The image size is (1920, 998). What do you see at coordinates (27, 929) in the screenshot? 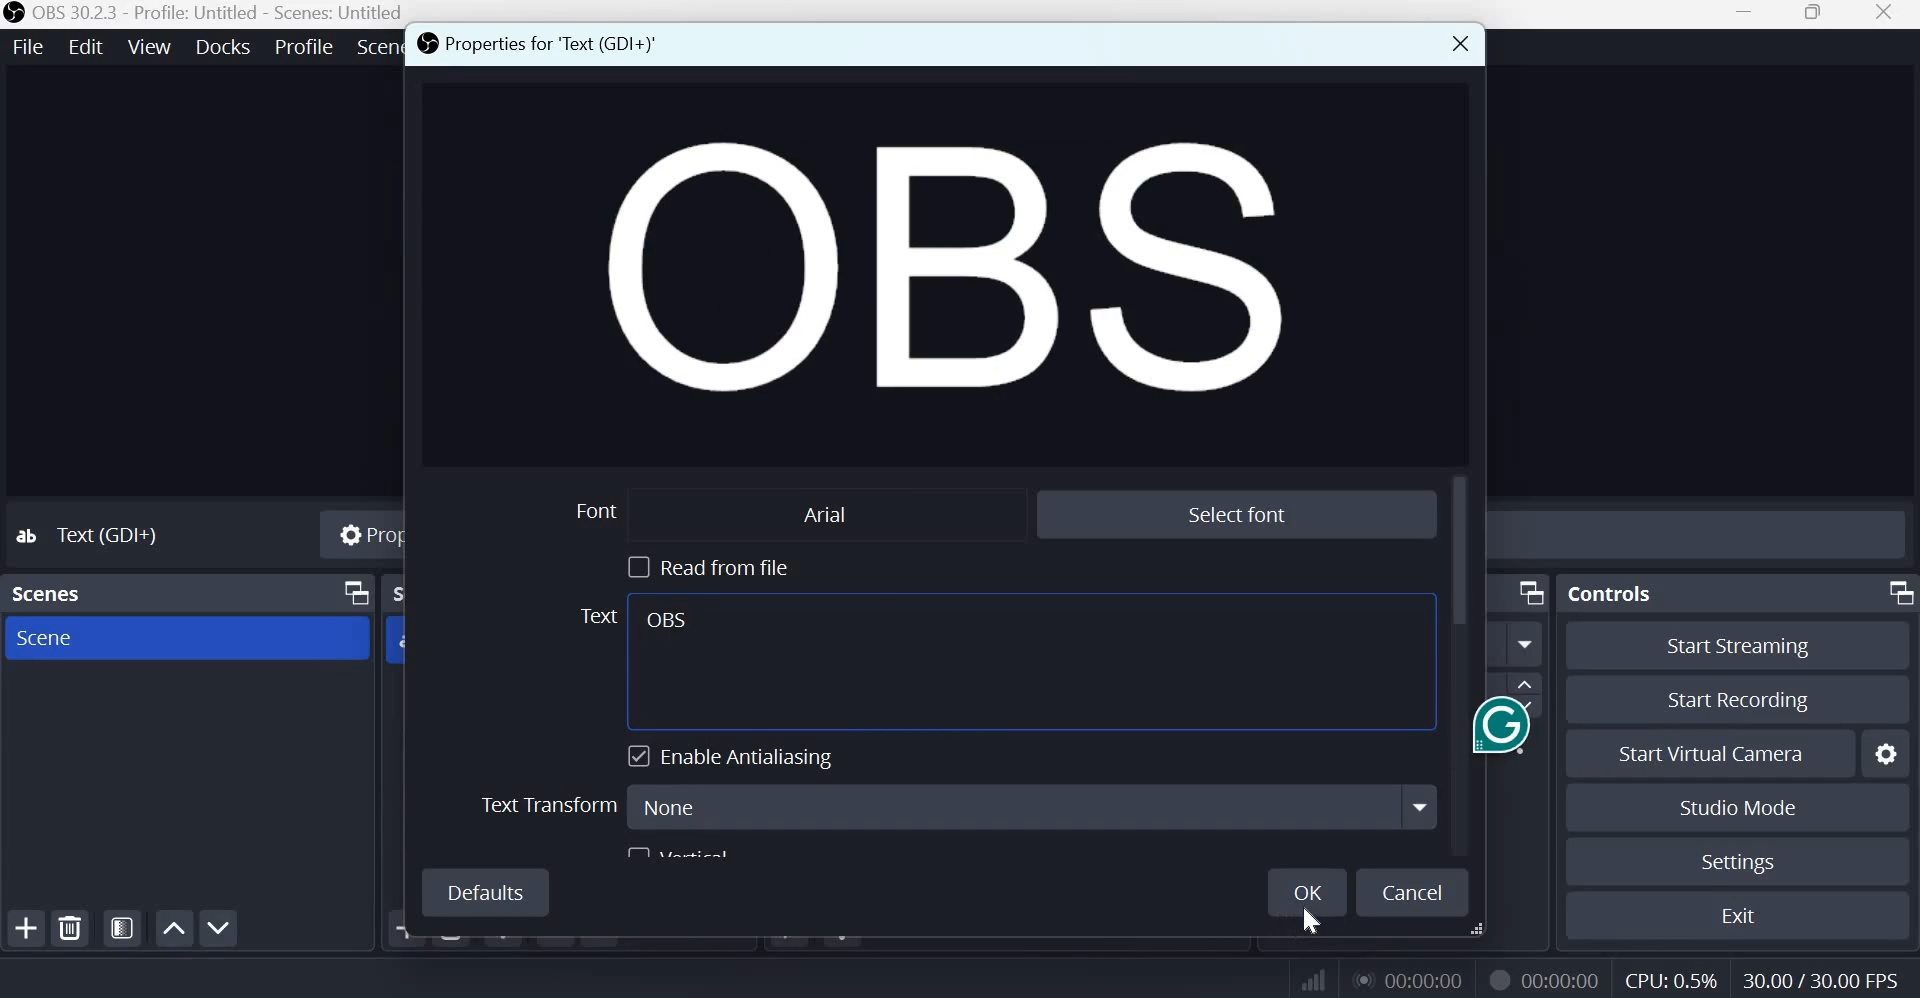
I see `Add scene` at bounding box center [27, 929].